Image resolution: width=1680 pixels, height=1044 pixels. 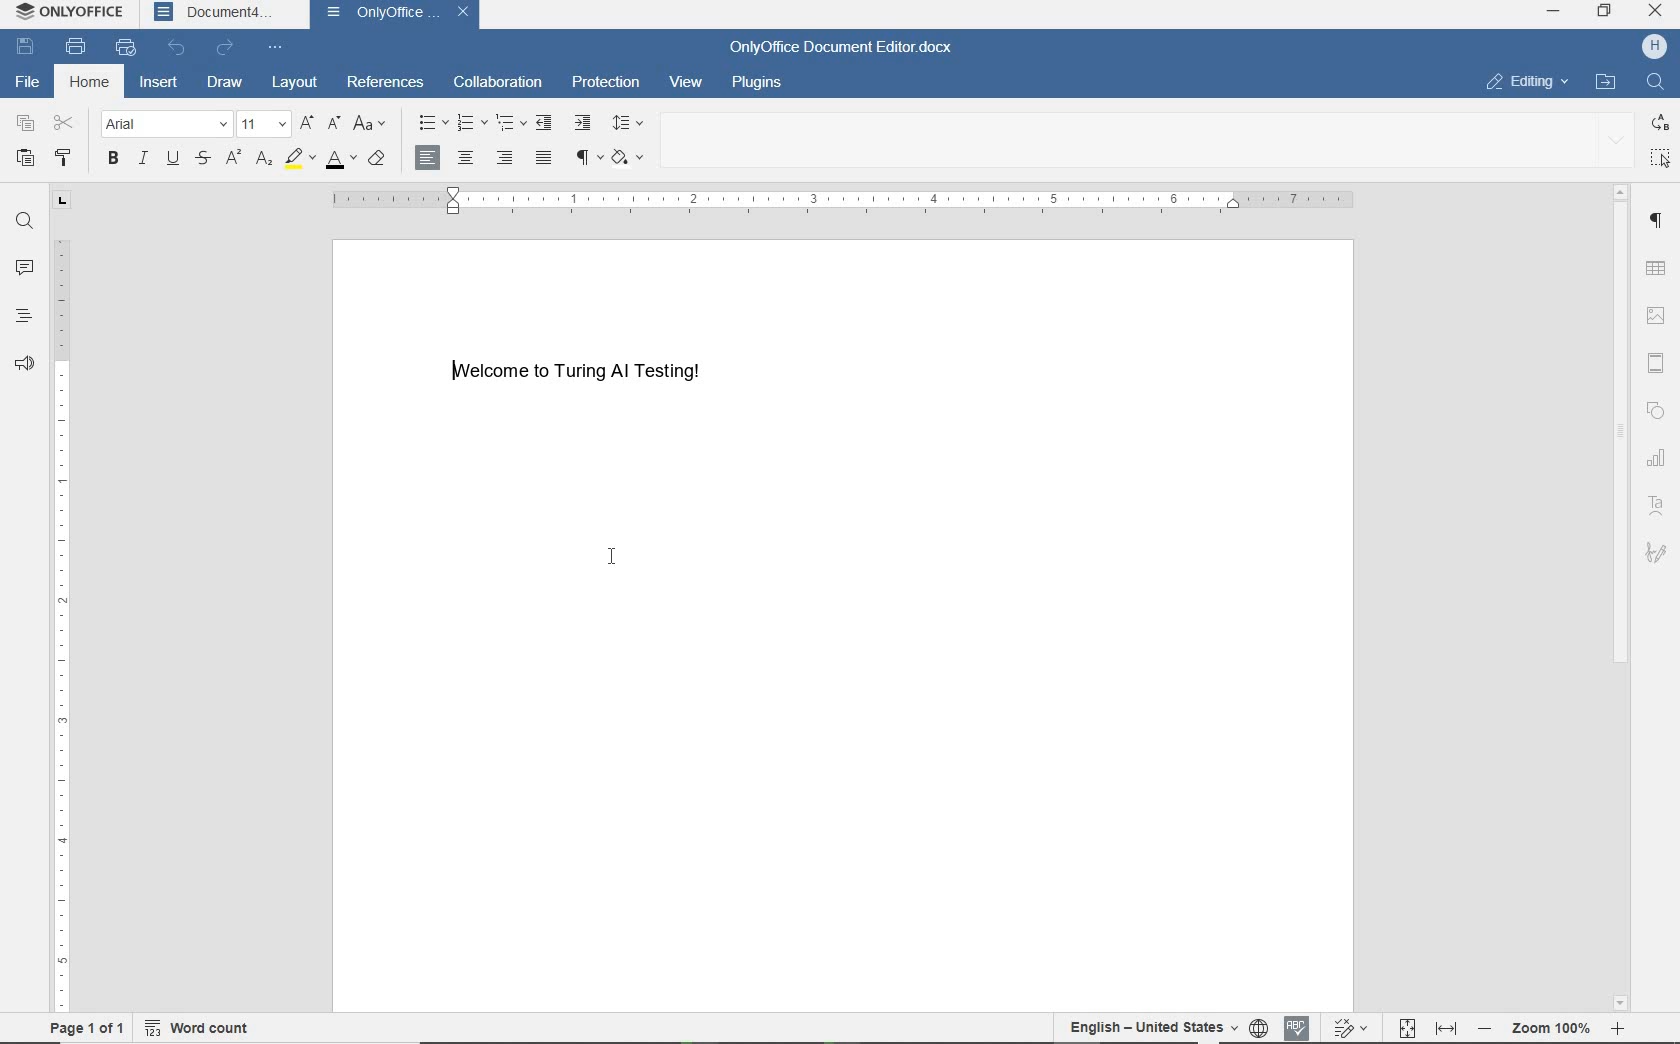 What do you see at coordinates (89, 84) in the screenshot?
I see `home` at bounding box center [89, 84].